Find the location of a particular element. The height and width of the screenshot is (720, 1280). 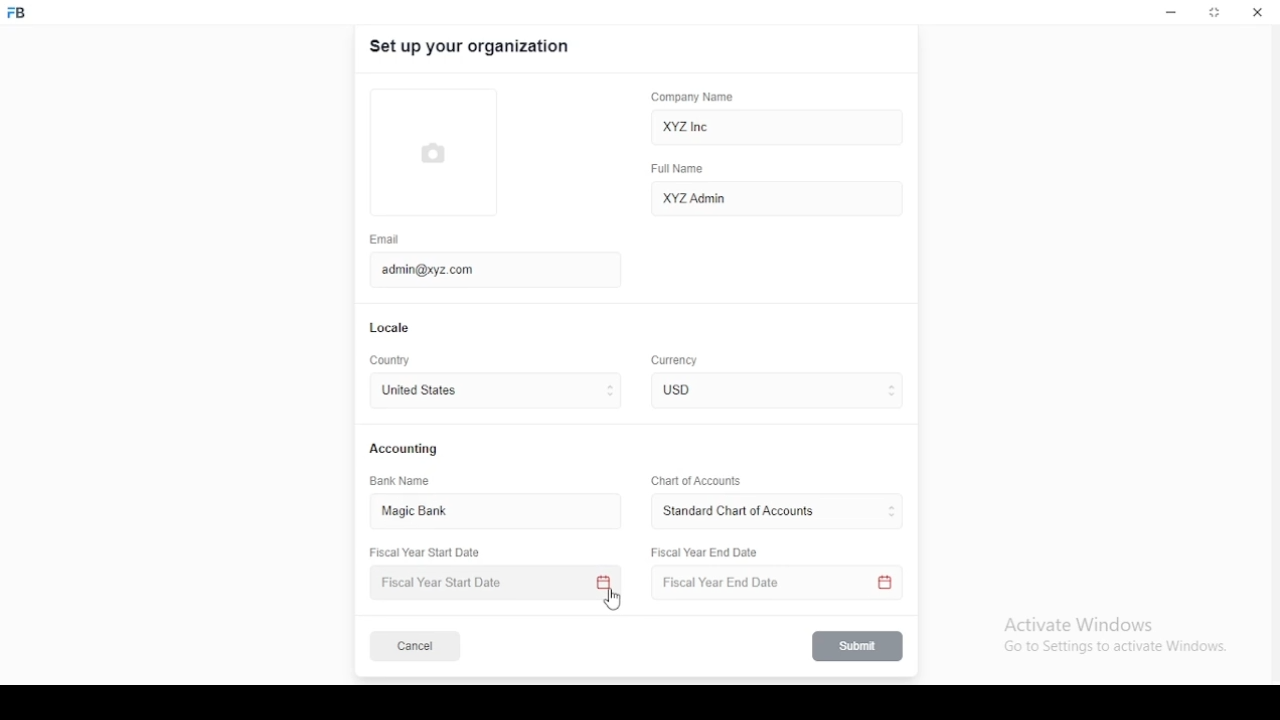

email is located at coordinates (385, 239).